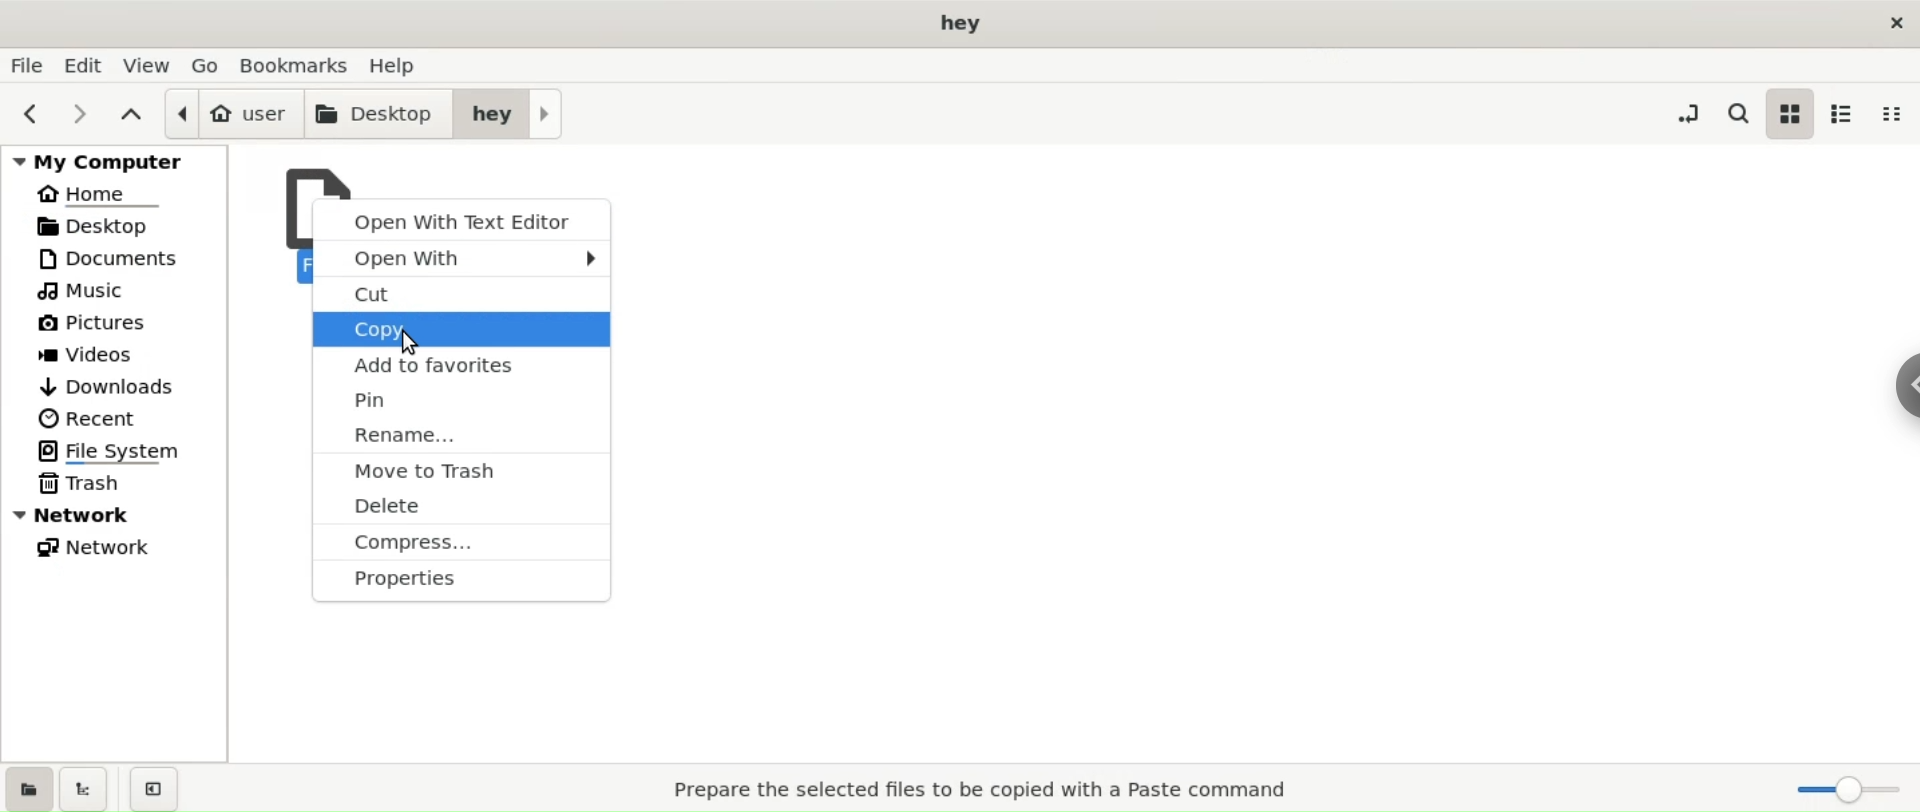 The image size is (1920, 812). What do you see at coordinates (117, 514) in the screenshot?
I see `network` at bounding box center [117, 514].